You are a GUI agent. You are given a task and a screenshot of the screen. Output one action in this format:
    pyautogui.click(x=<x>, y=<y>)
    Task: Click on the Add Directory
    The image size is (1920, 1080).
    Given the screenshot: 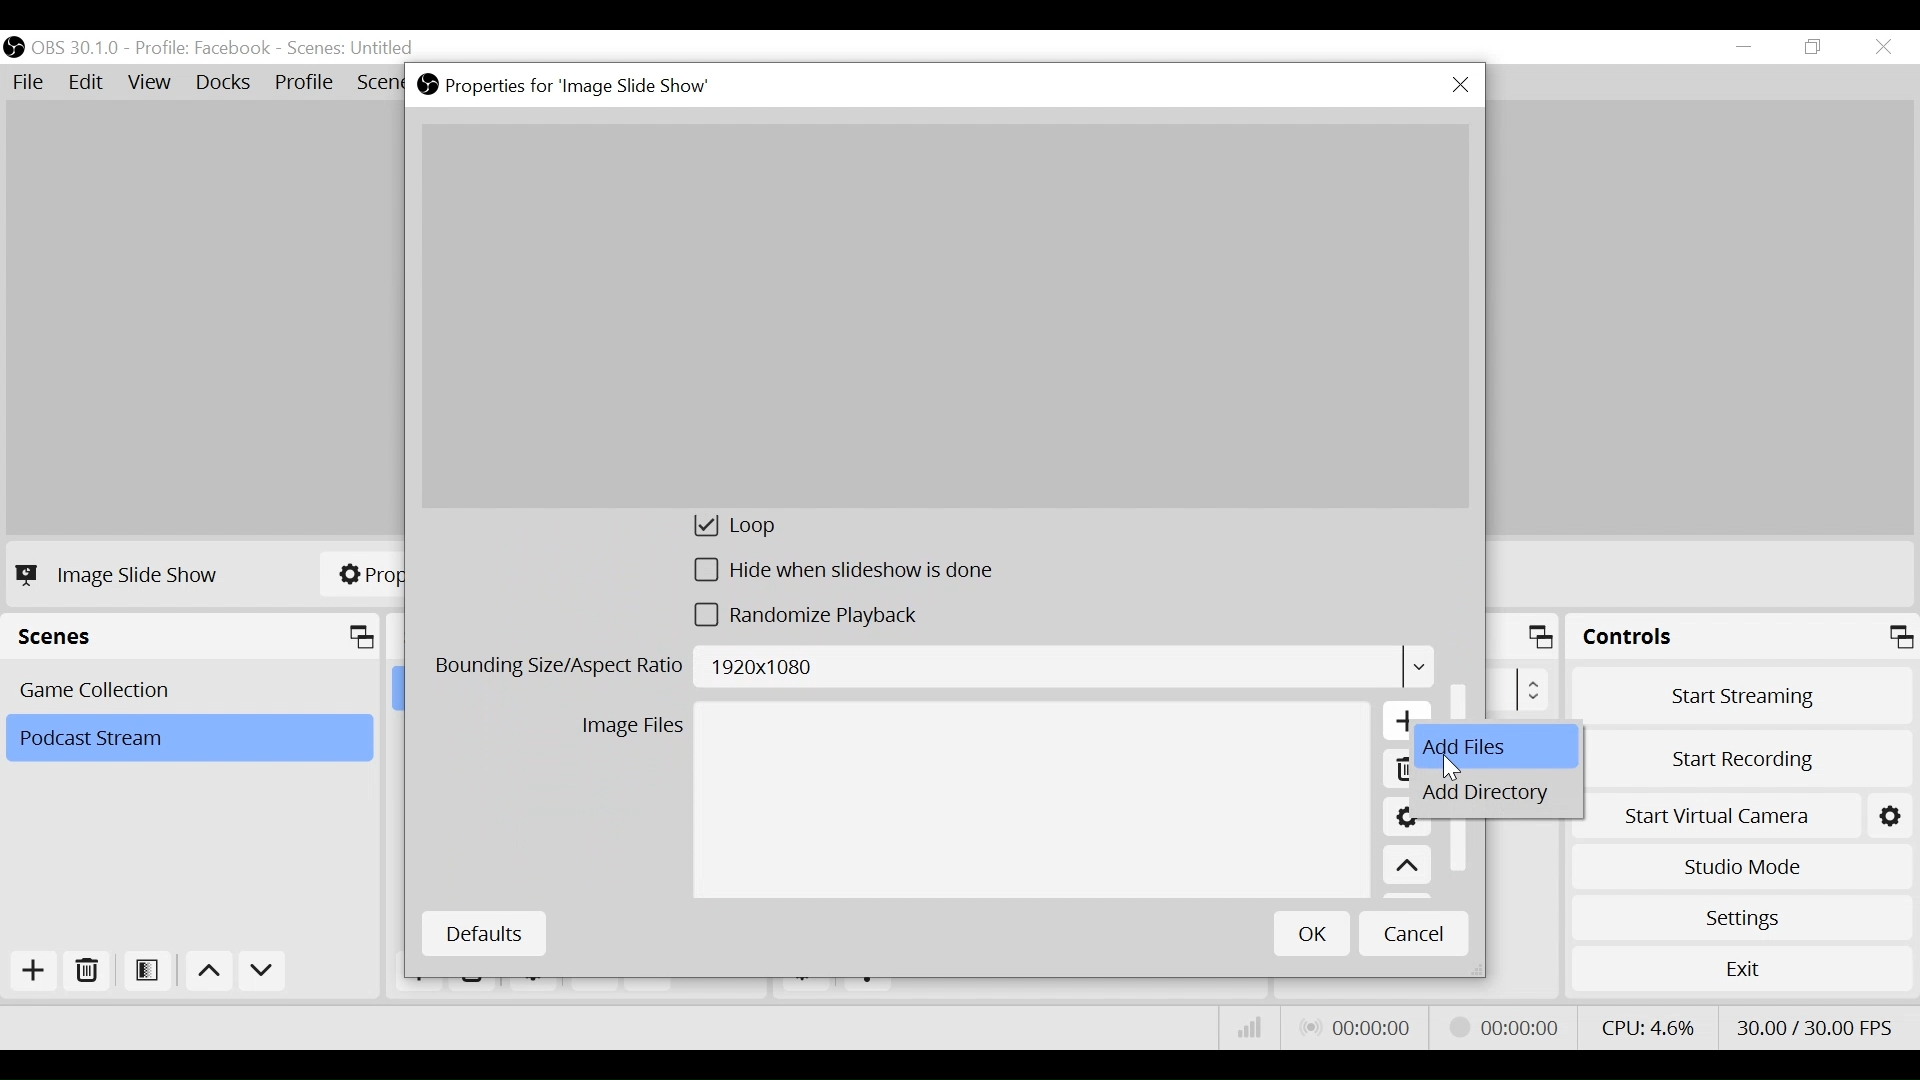 What is the action you would take?
    pyautogui.click(x=1497, y=796)
    